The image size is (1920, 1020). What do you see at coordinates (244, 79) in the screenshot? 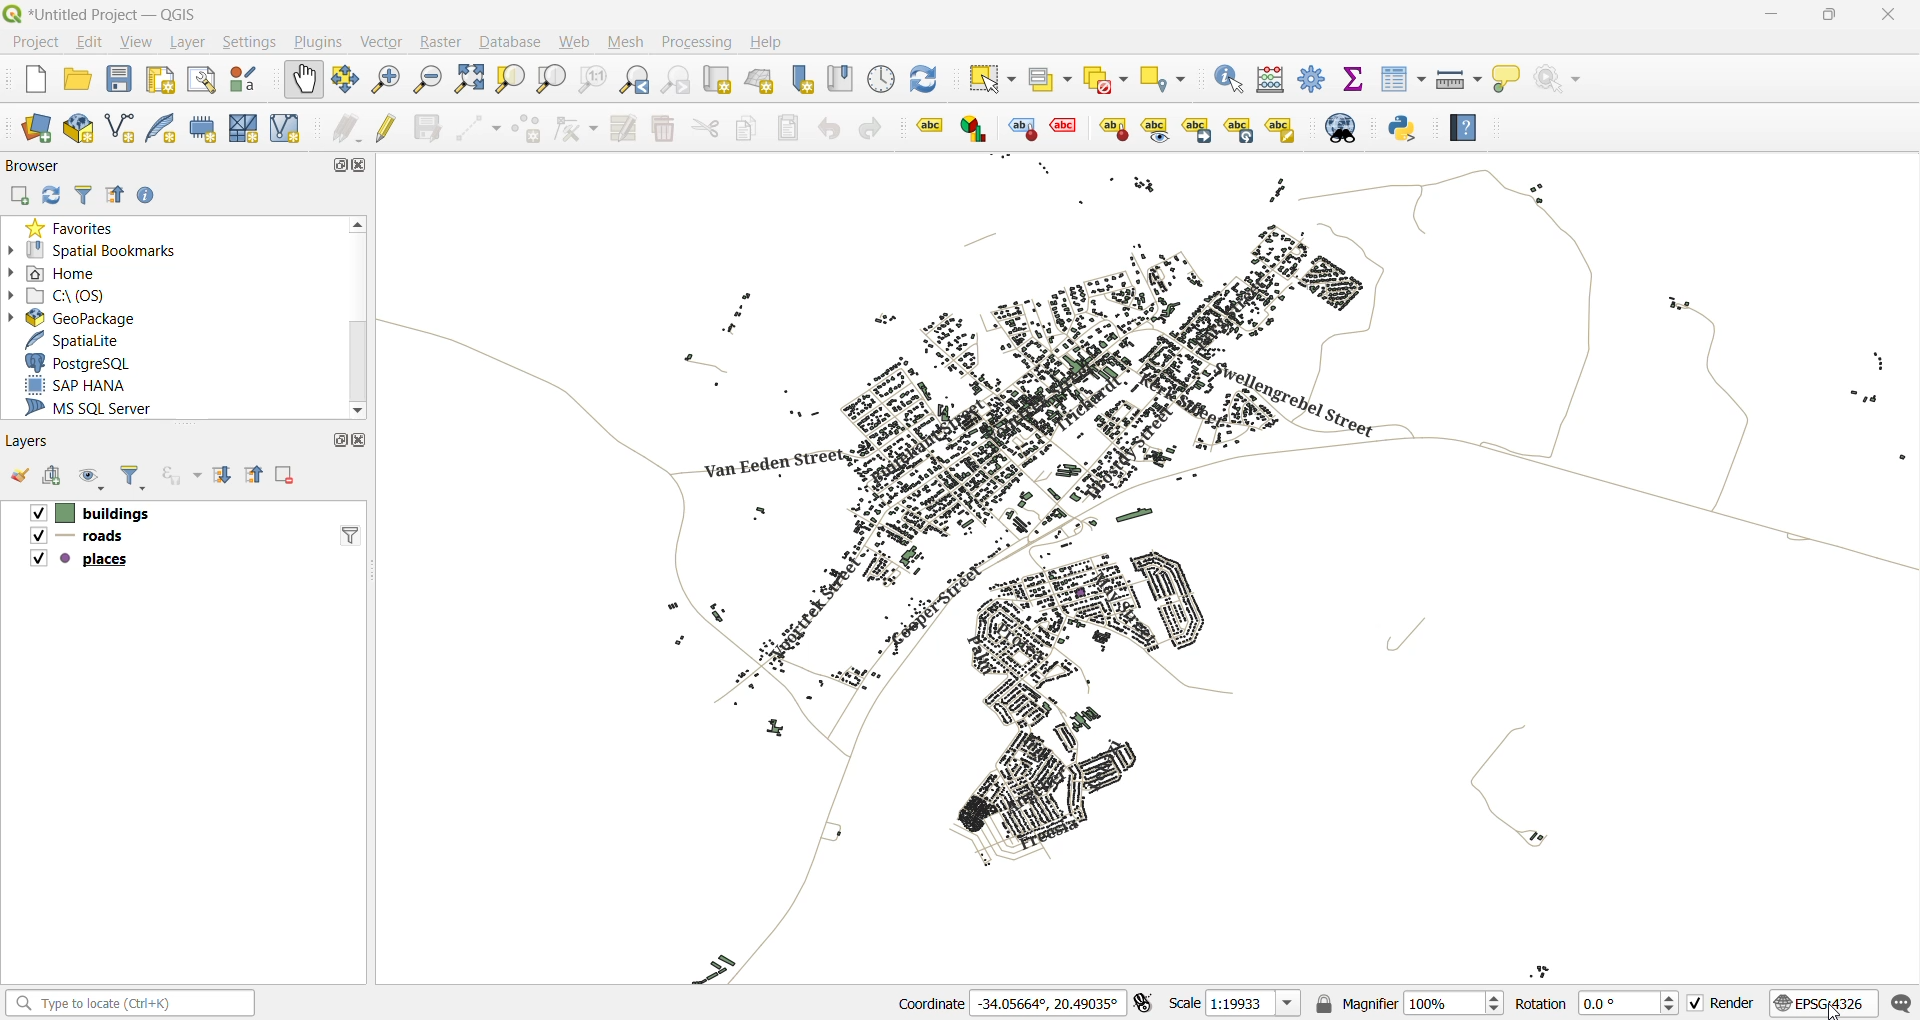
I see `style manager` at bounding box center [244, 79].